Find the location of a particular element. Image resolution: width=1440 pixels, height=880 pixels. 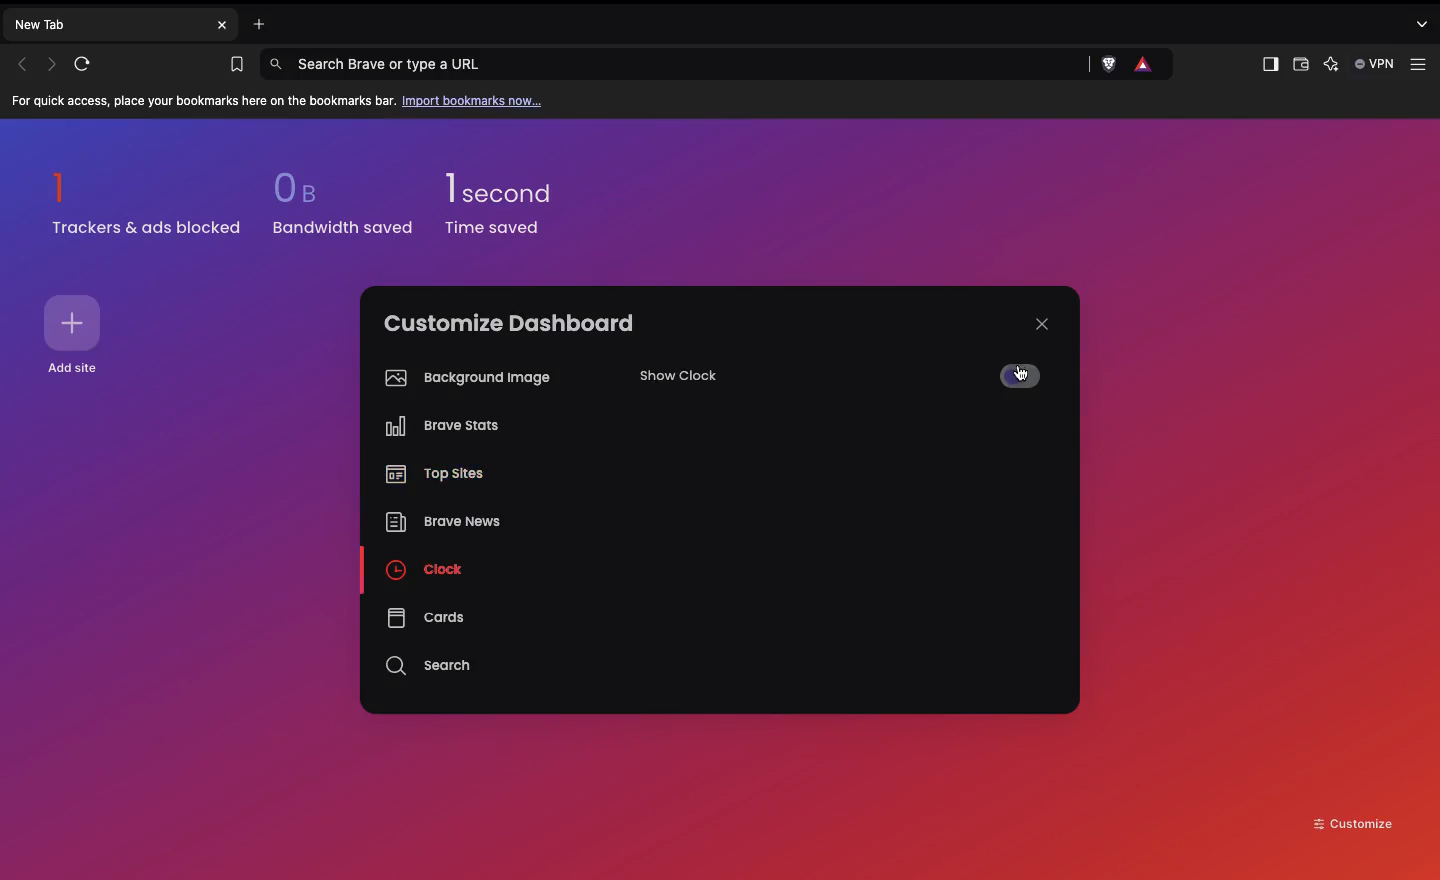

VPN is located at coordinates (1376, 64).